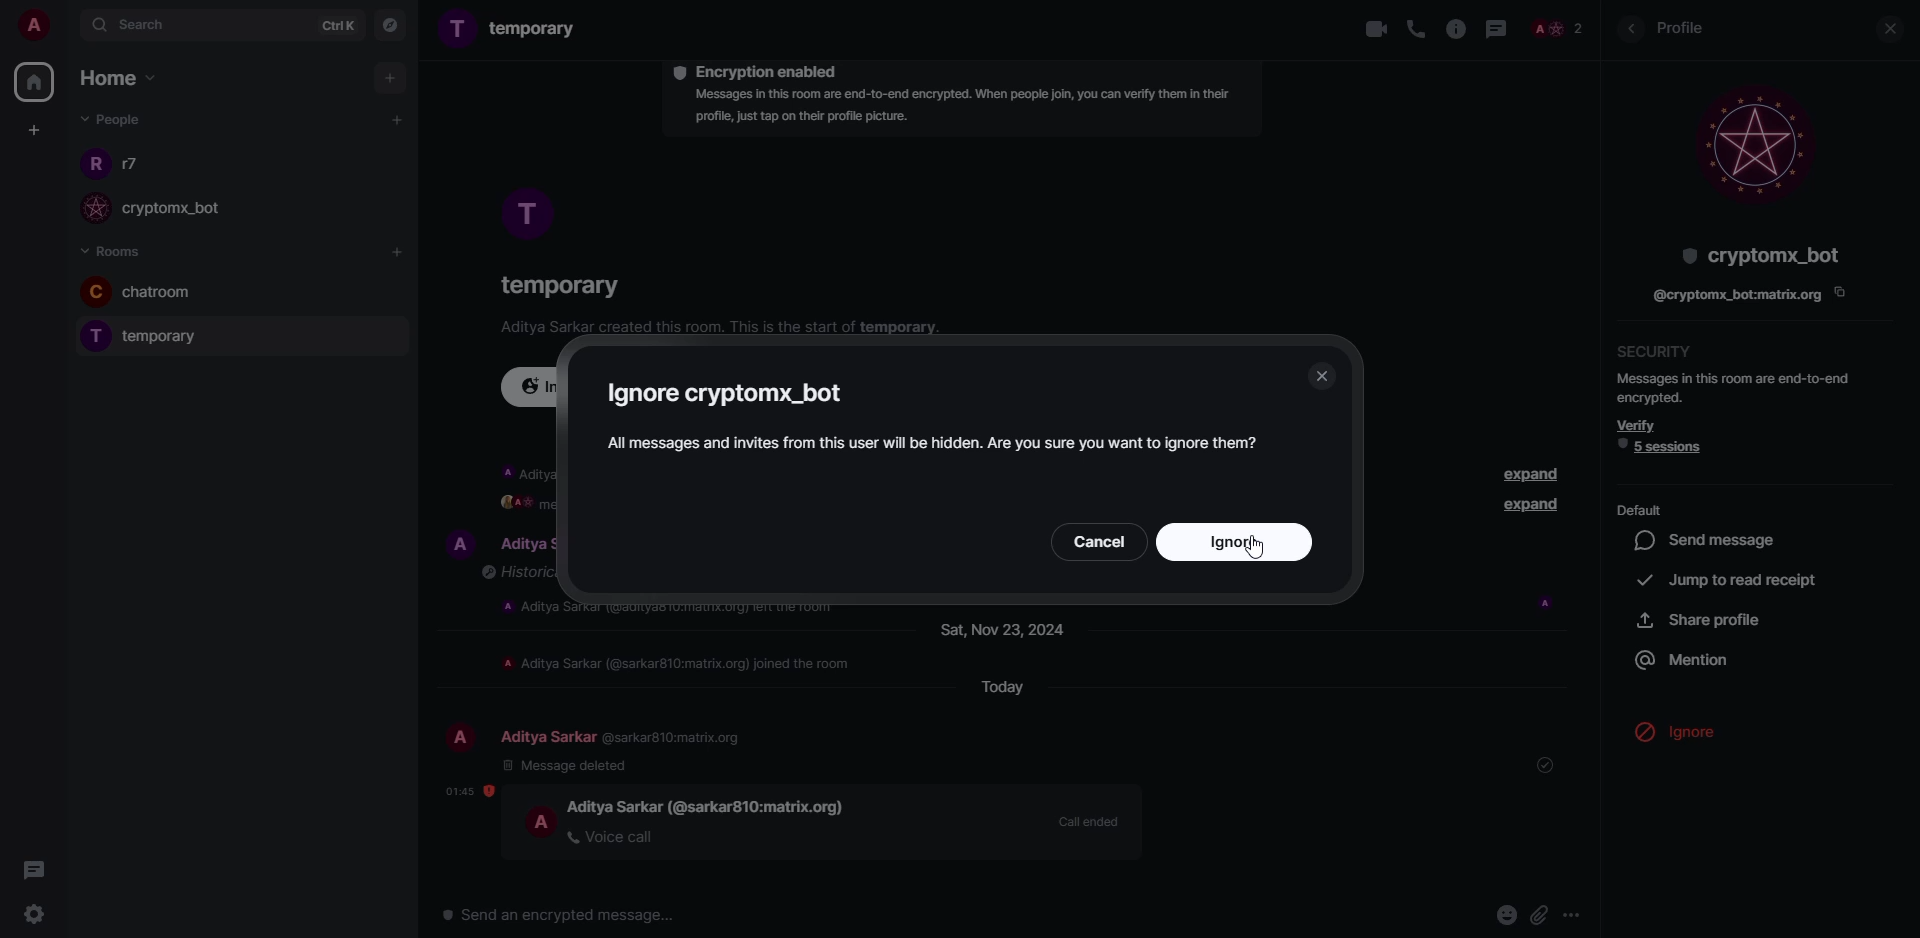 The width and height of the screenshot is (1920, 938). What do you see at coordinates (330, 24) in the screenshot?
I see `ctrlK` at bounding box center [330, 24].